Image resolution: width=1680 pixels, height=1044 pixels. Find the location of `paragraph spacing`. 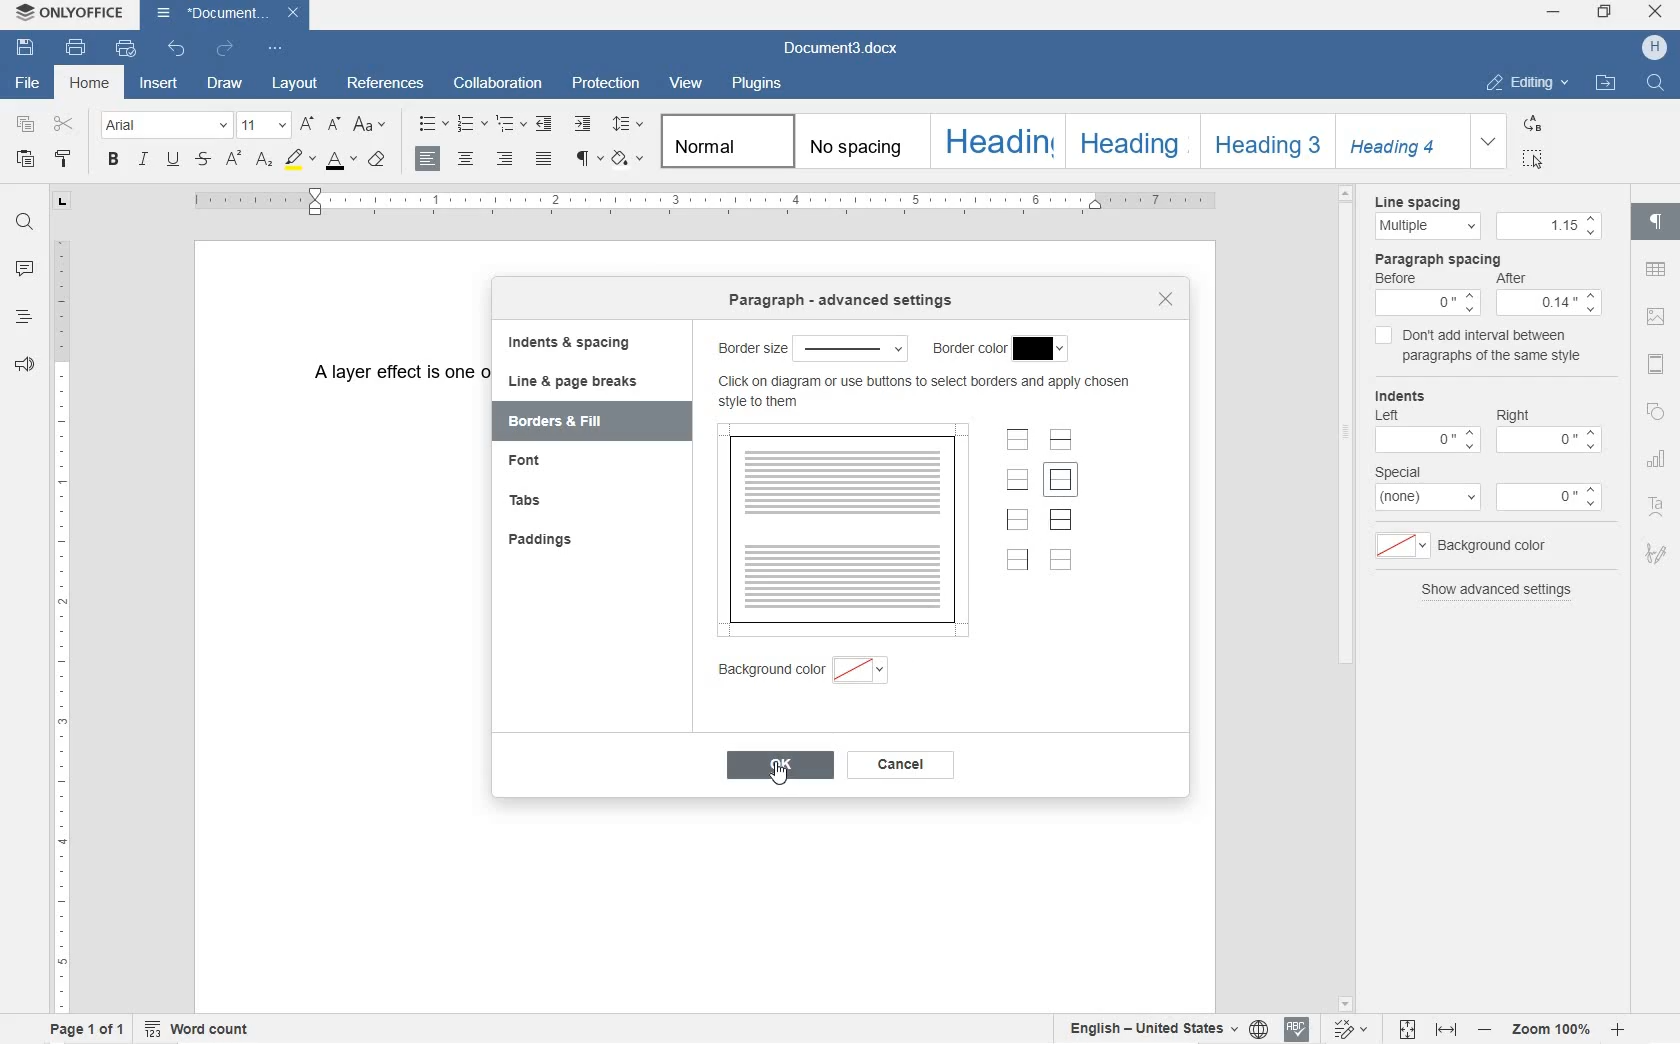

paragraph spacing is located at coordinates (1490, 258).